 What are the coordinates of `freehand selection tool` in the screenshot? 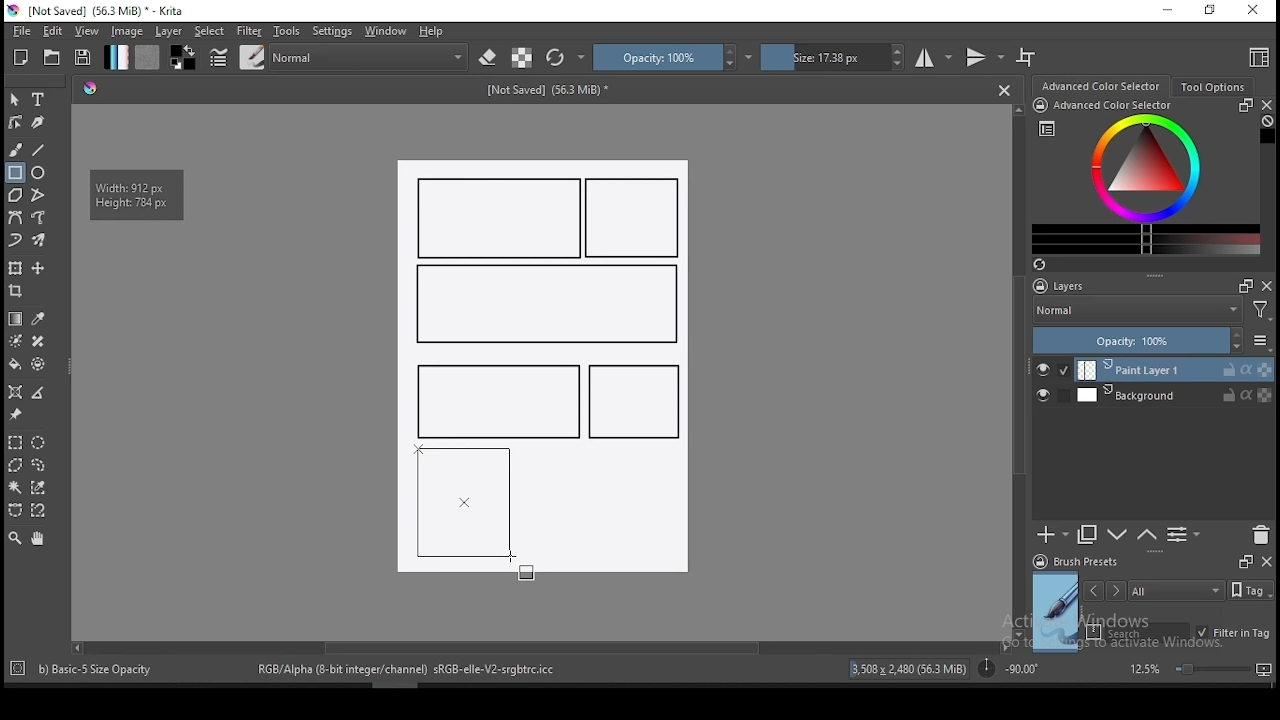 It's located at (39, 465).